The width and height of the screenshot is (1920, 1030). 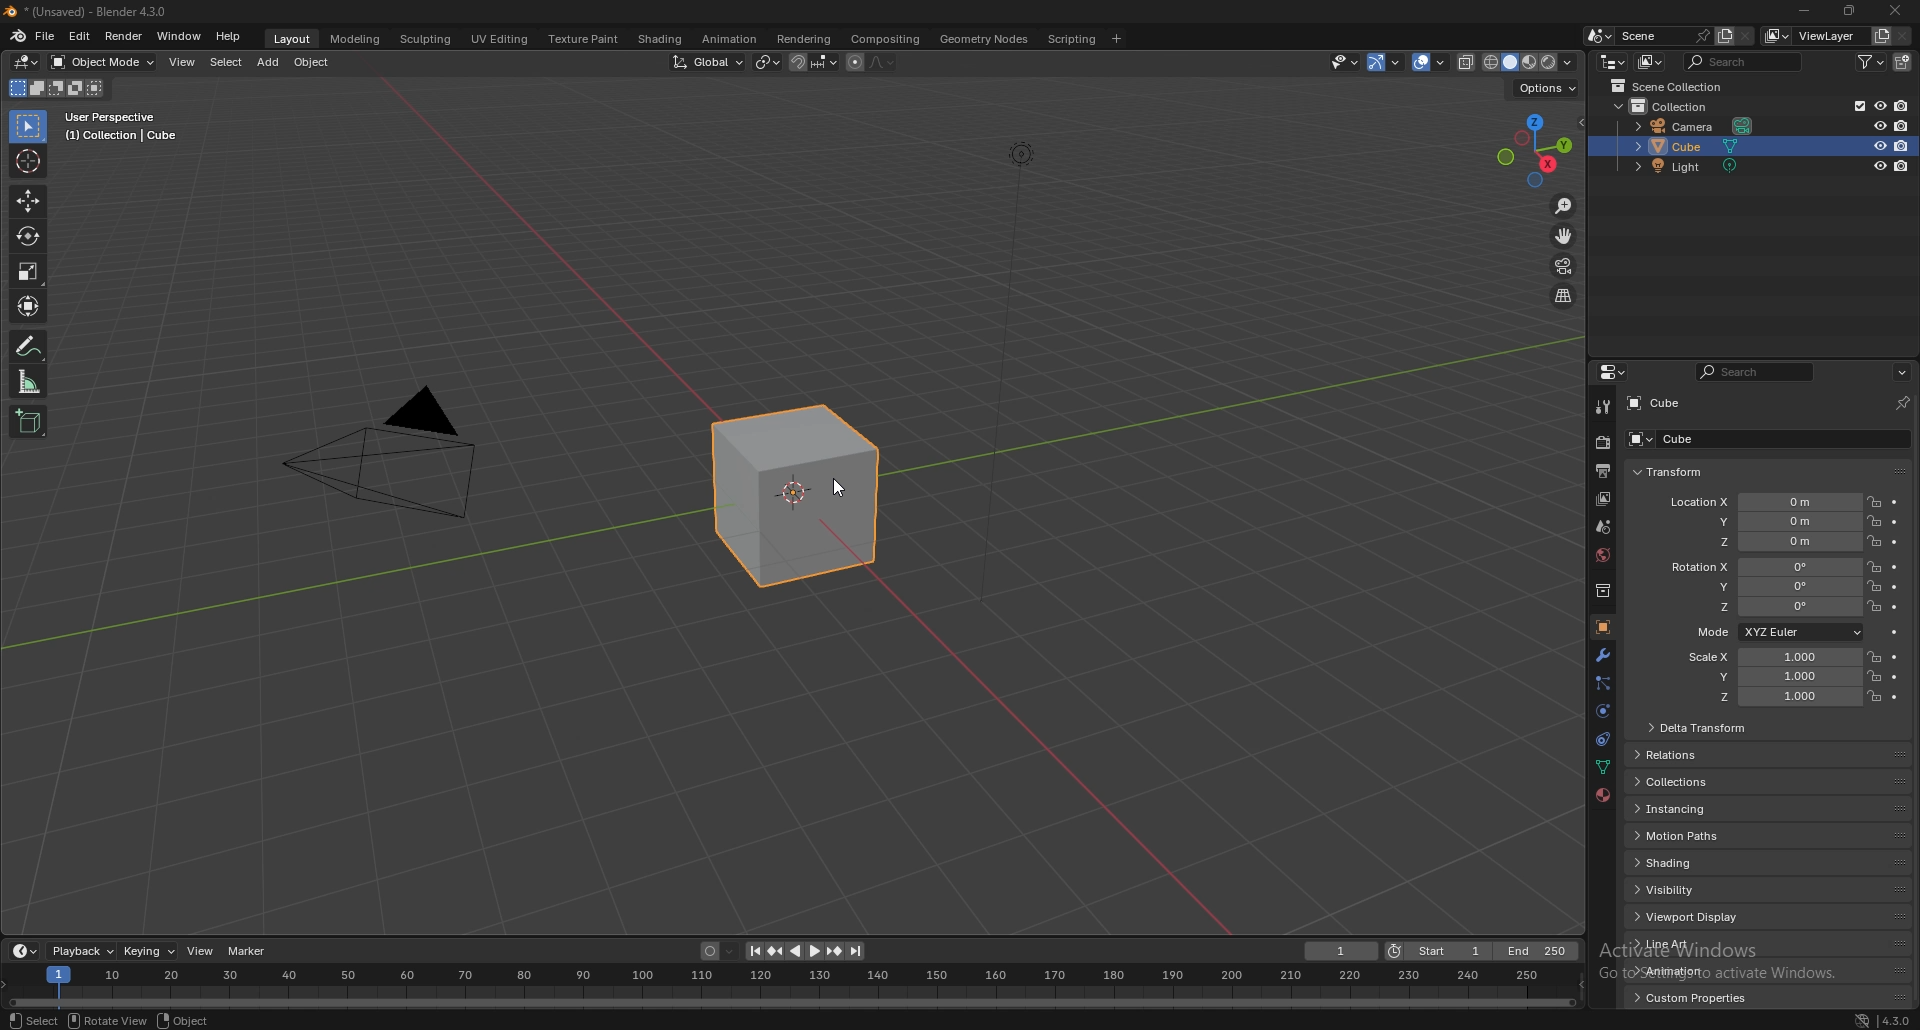 I want to click on location y, so click(x=1764, y=521).